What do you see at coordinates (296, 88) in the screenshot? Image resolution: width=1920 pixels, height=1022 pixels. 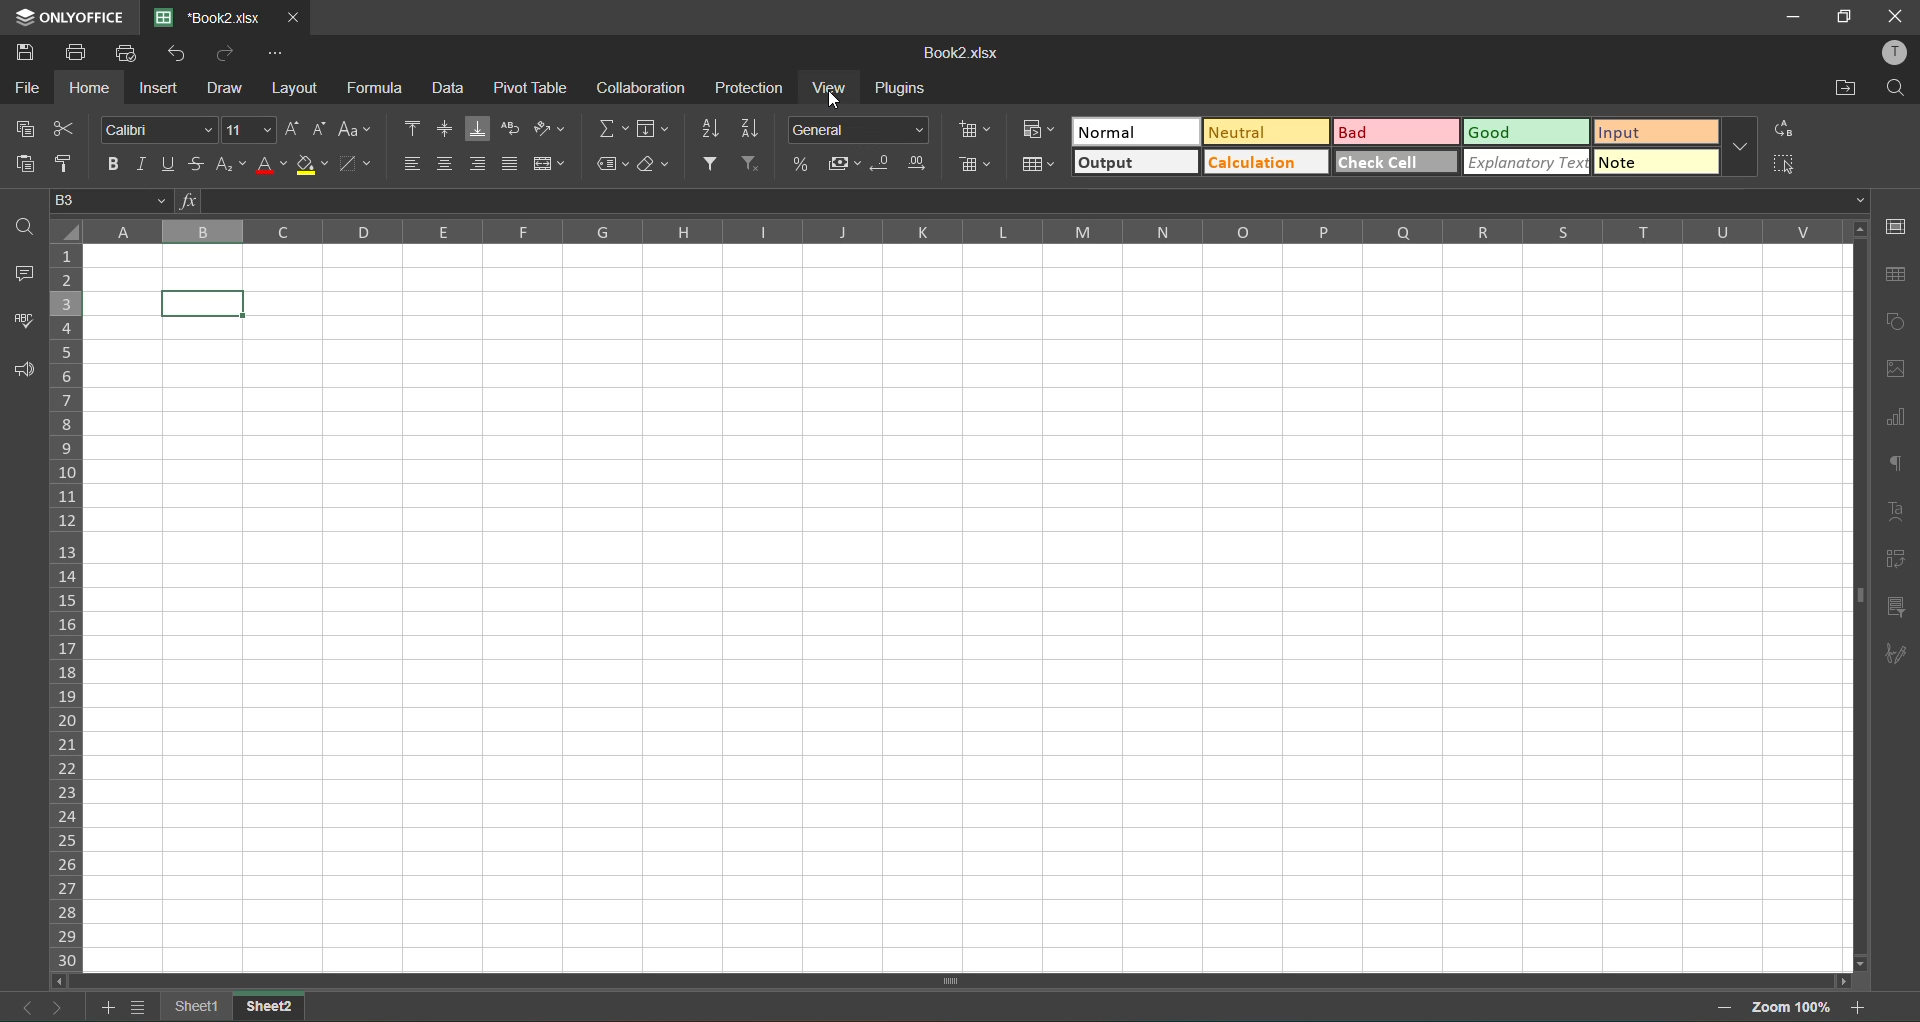 I see `layout` at bounding box center [296, 88].